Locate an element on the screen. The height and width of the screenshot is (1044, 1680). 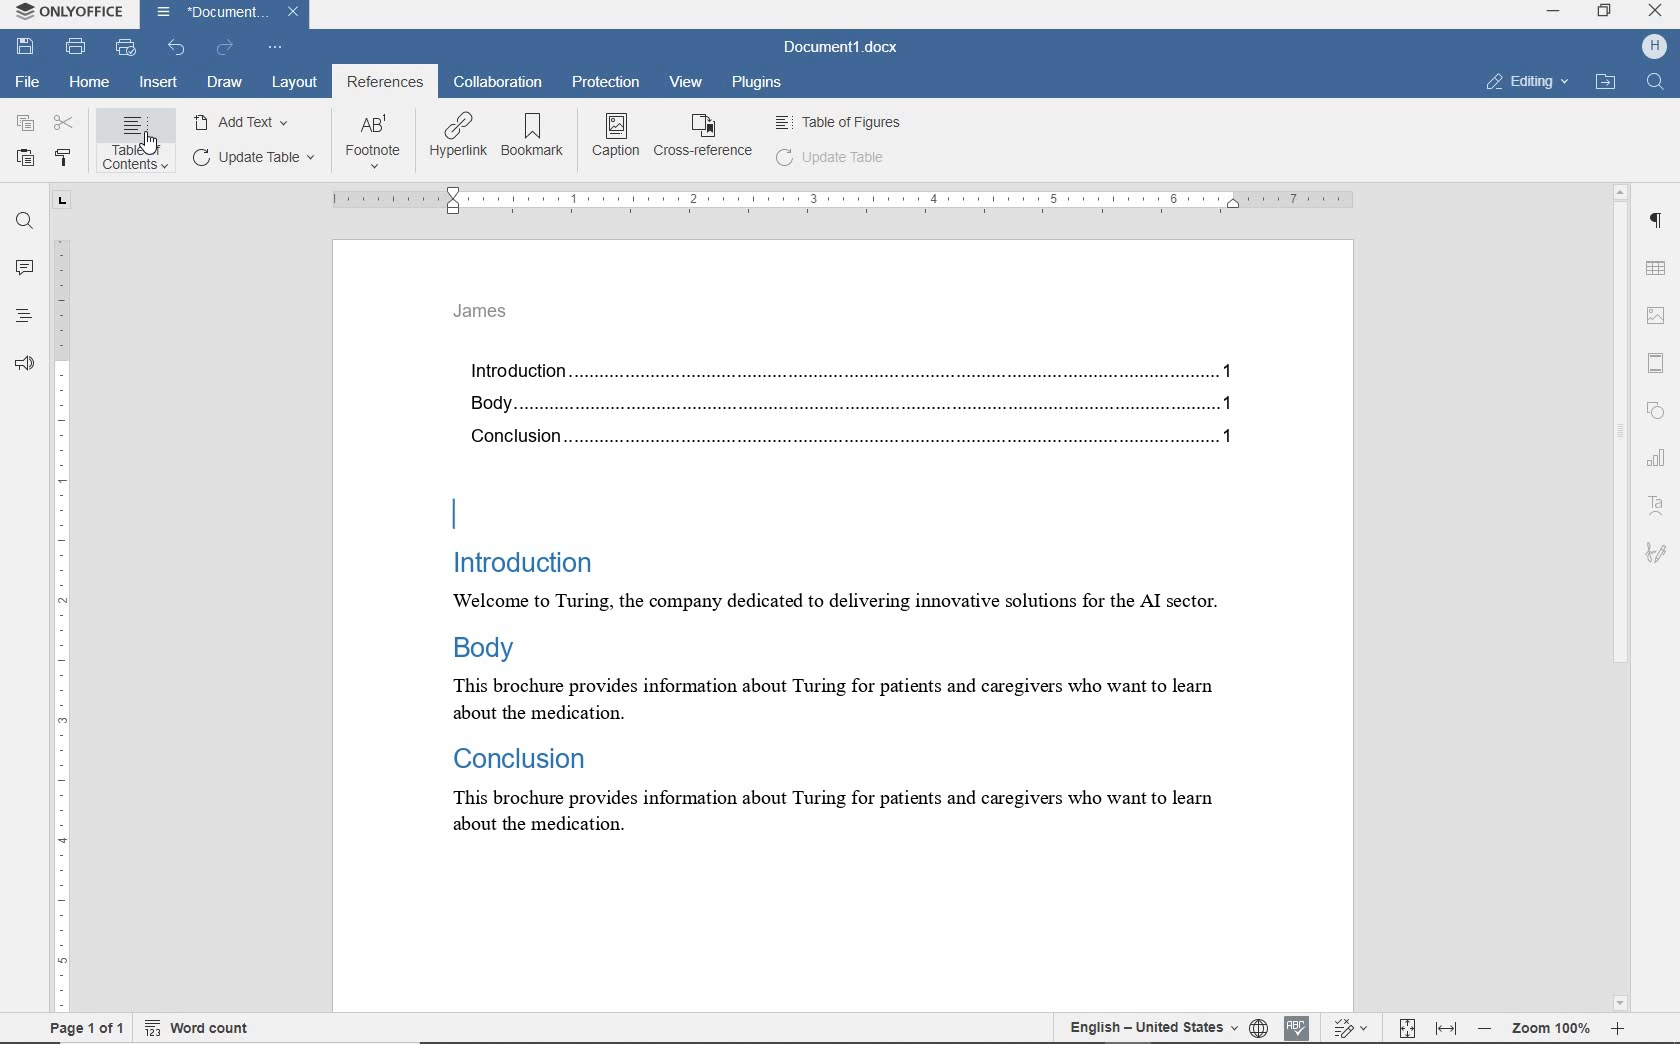
restore down is located at coordinates (1605, 13).